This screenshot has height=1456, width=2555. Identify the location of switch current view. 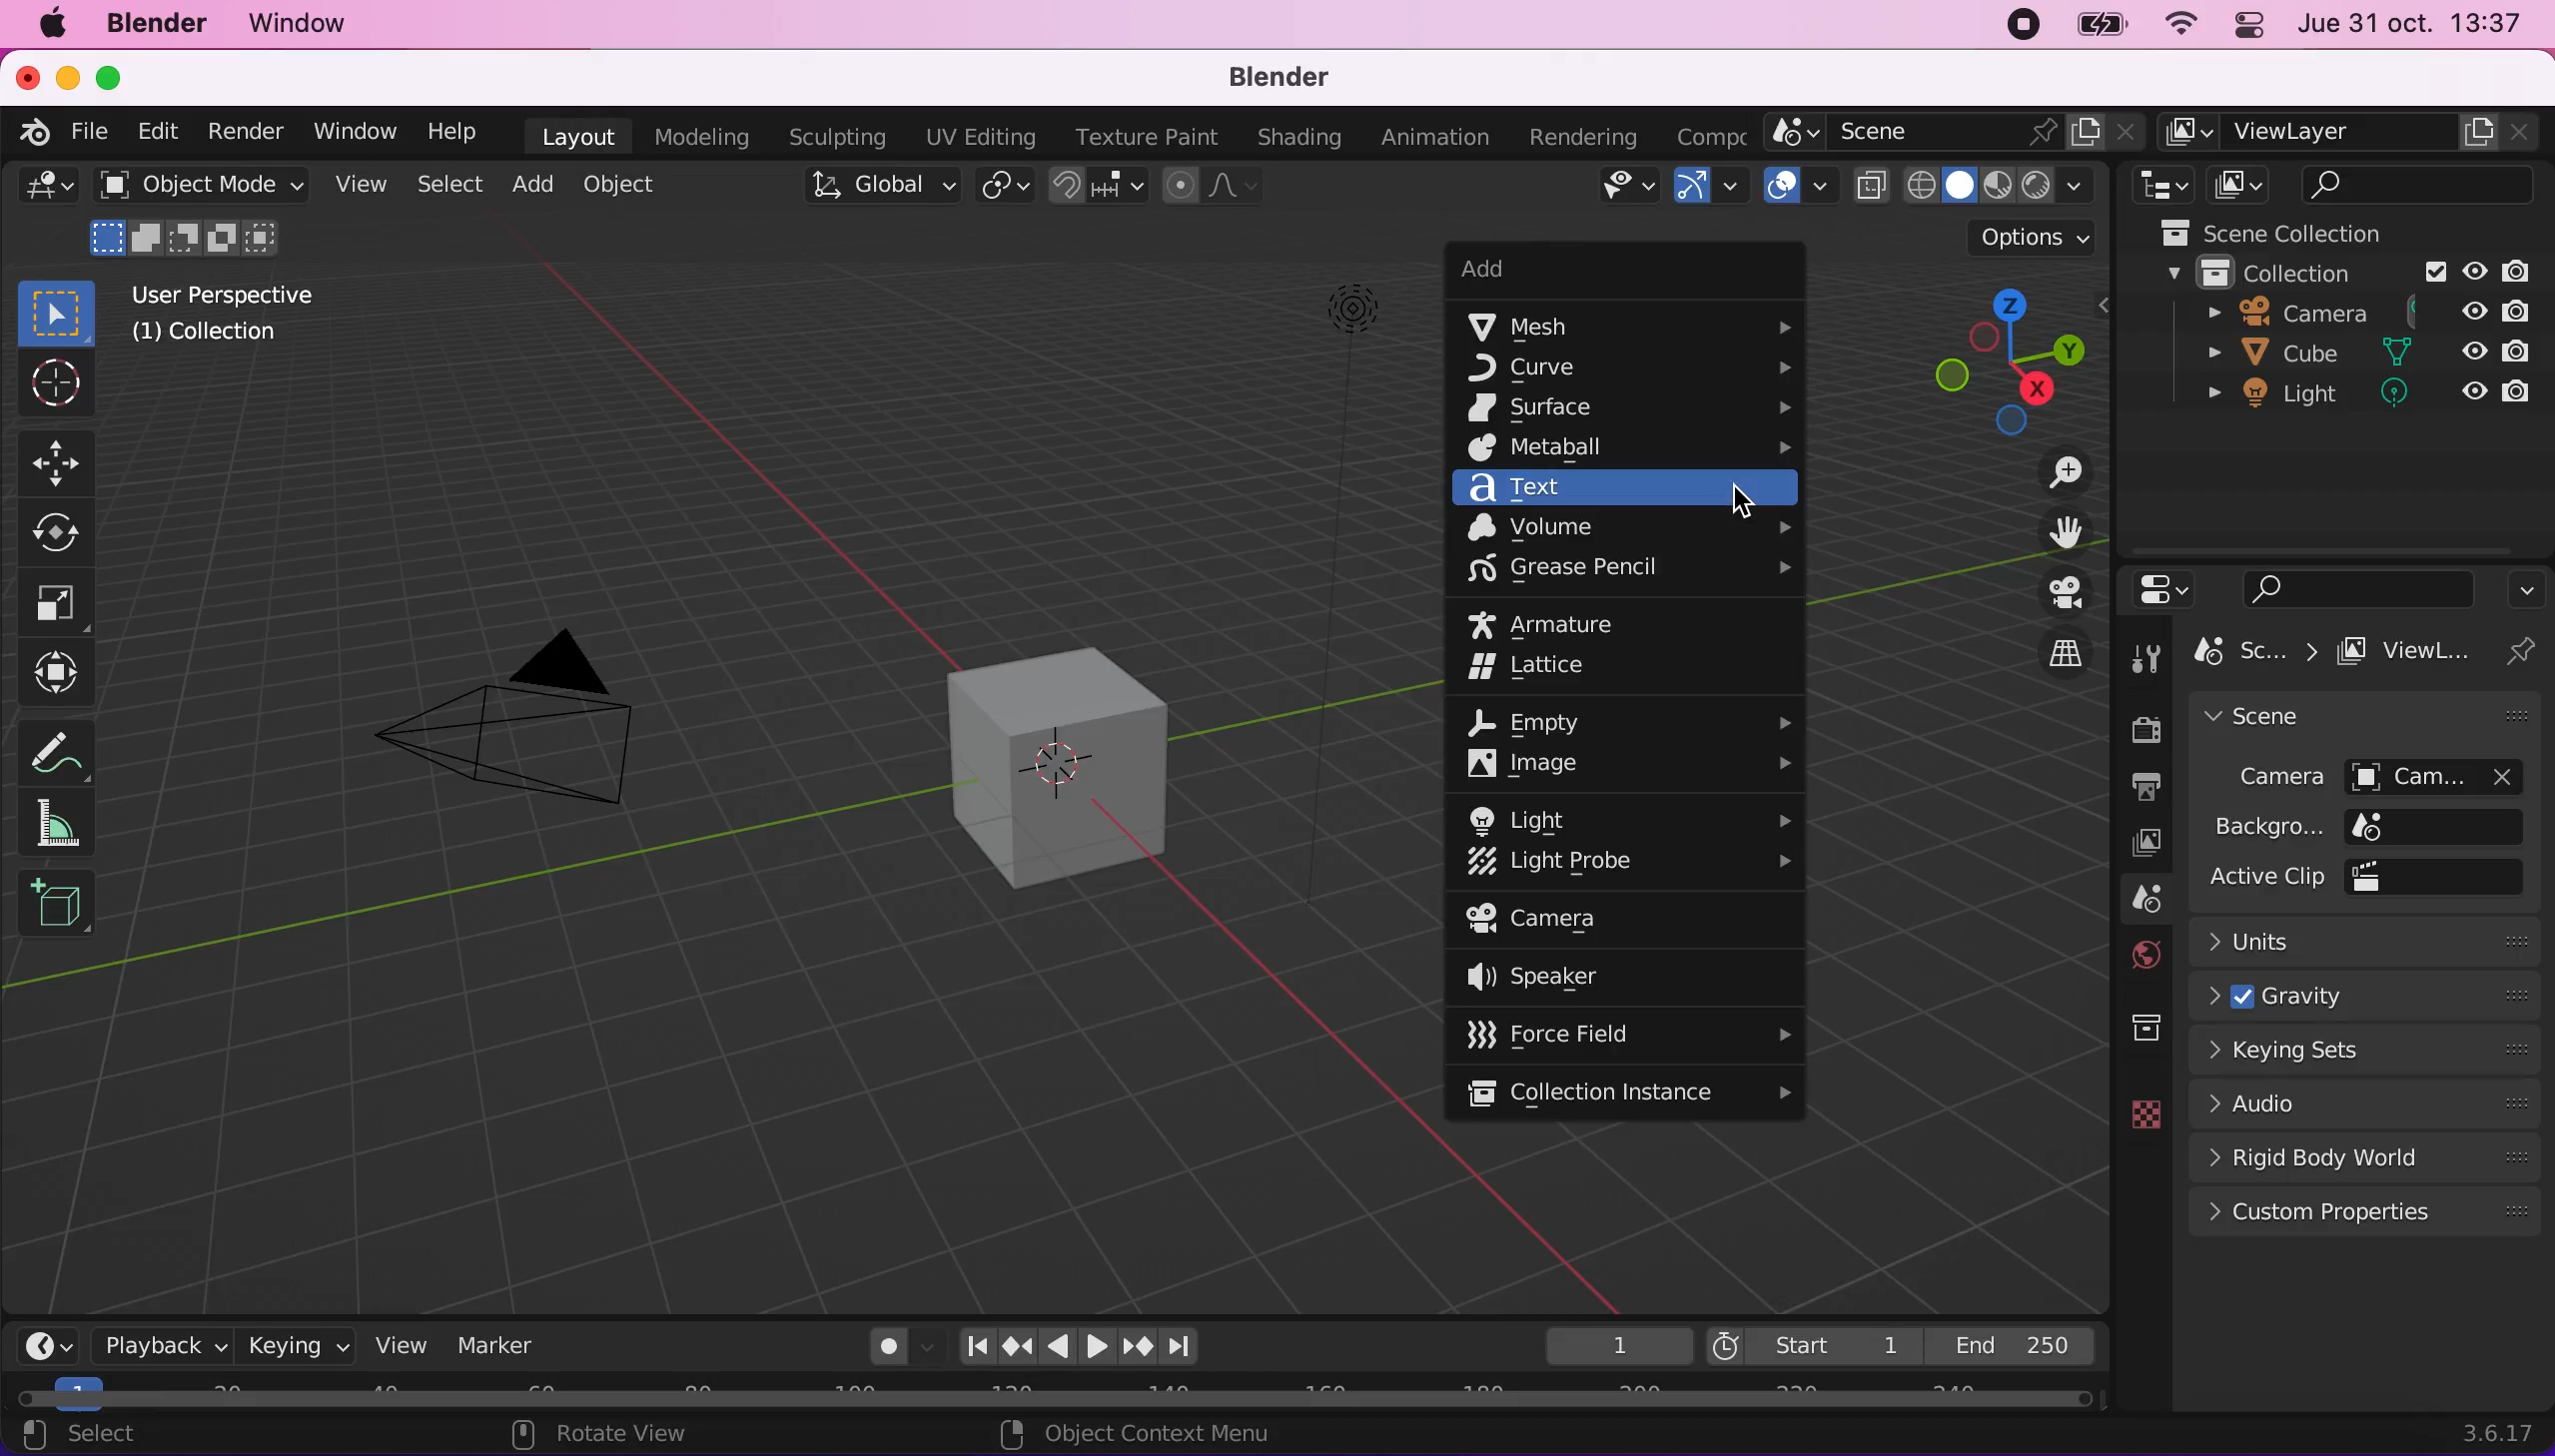
(2049, 648).